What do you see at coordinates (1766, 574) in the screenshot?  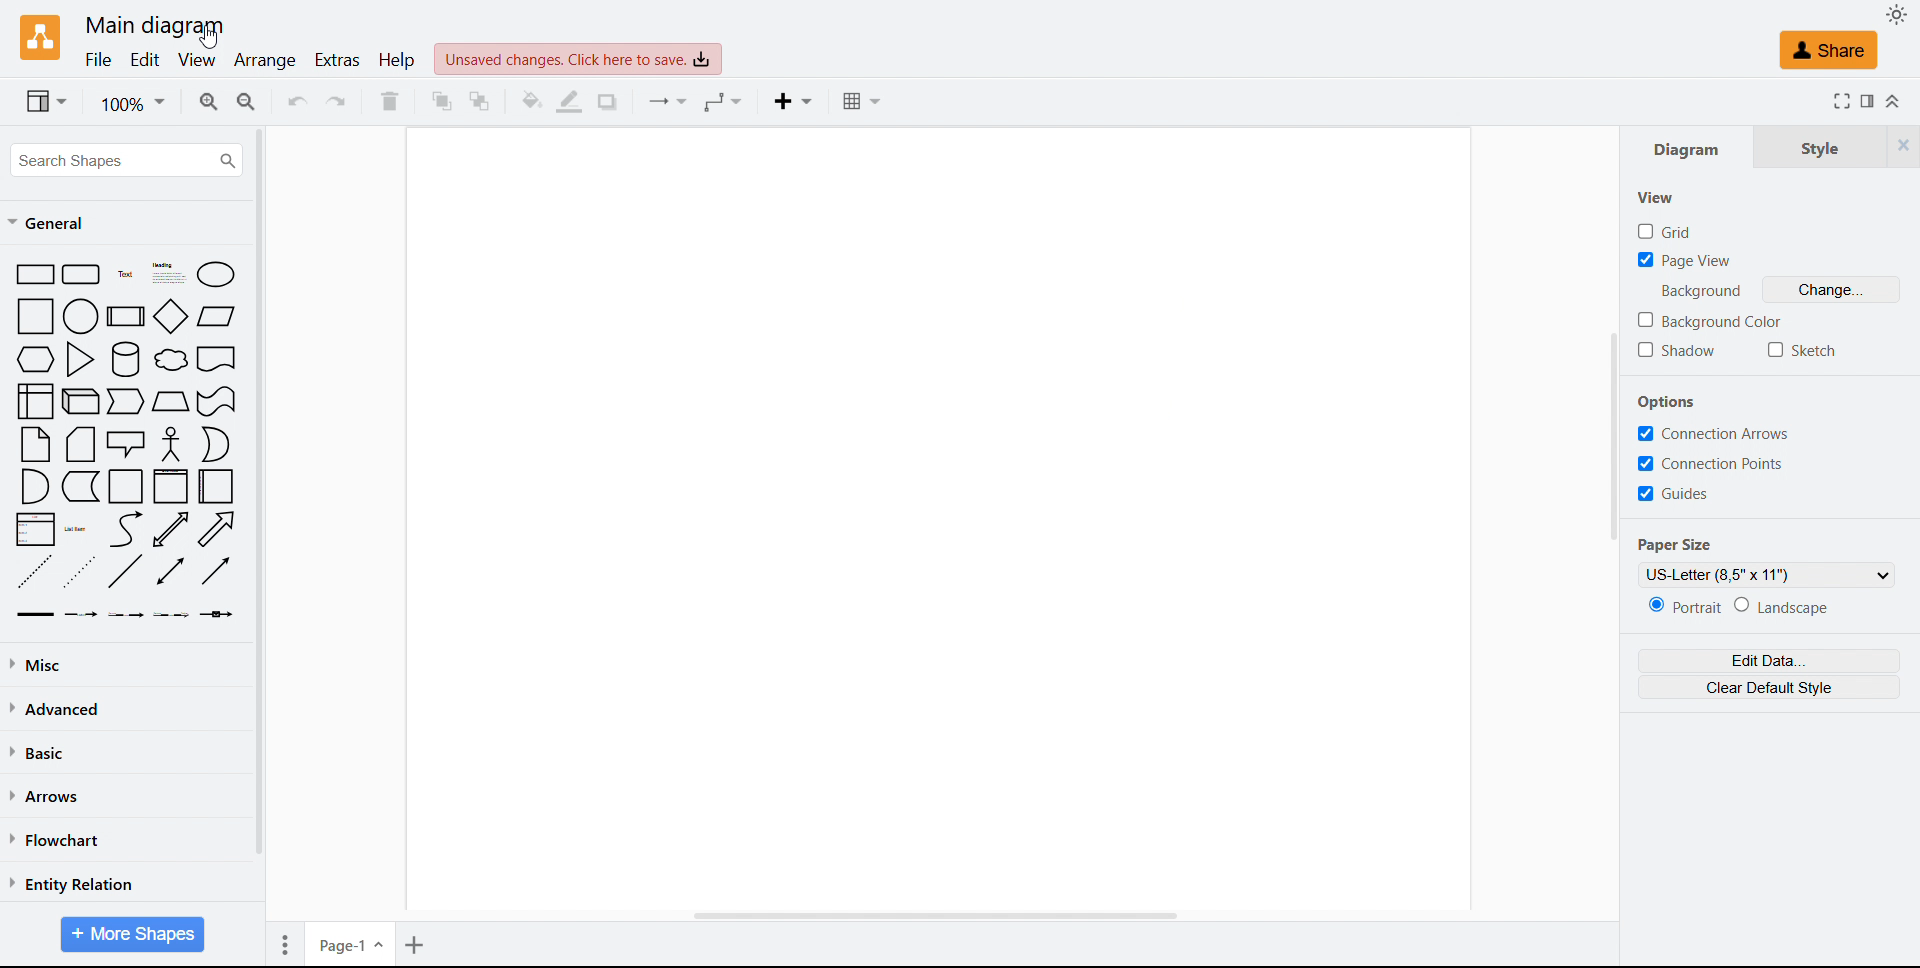 I see `Select paper size ` at bounding box center [1766, 574].